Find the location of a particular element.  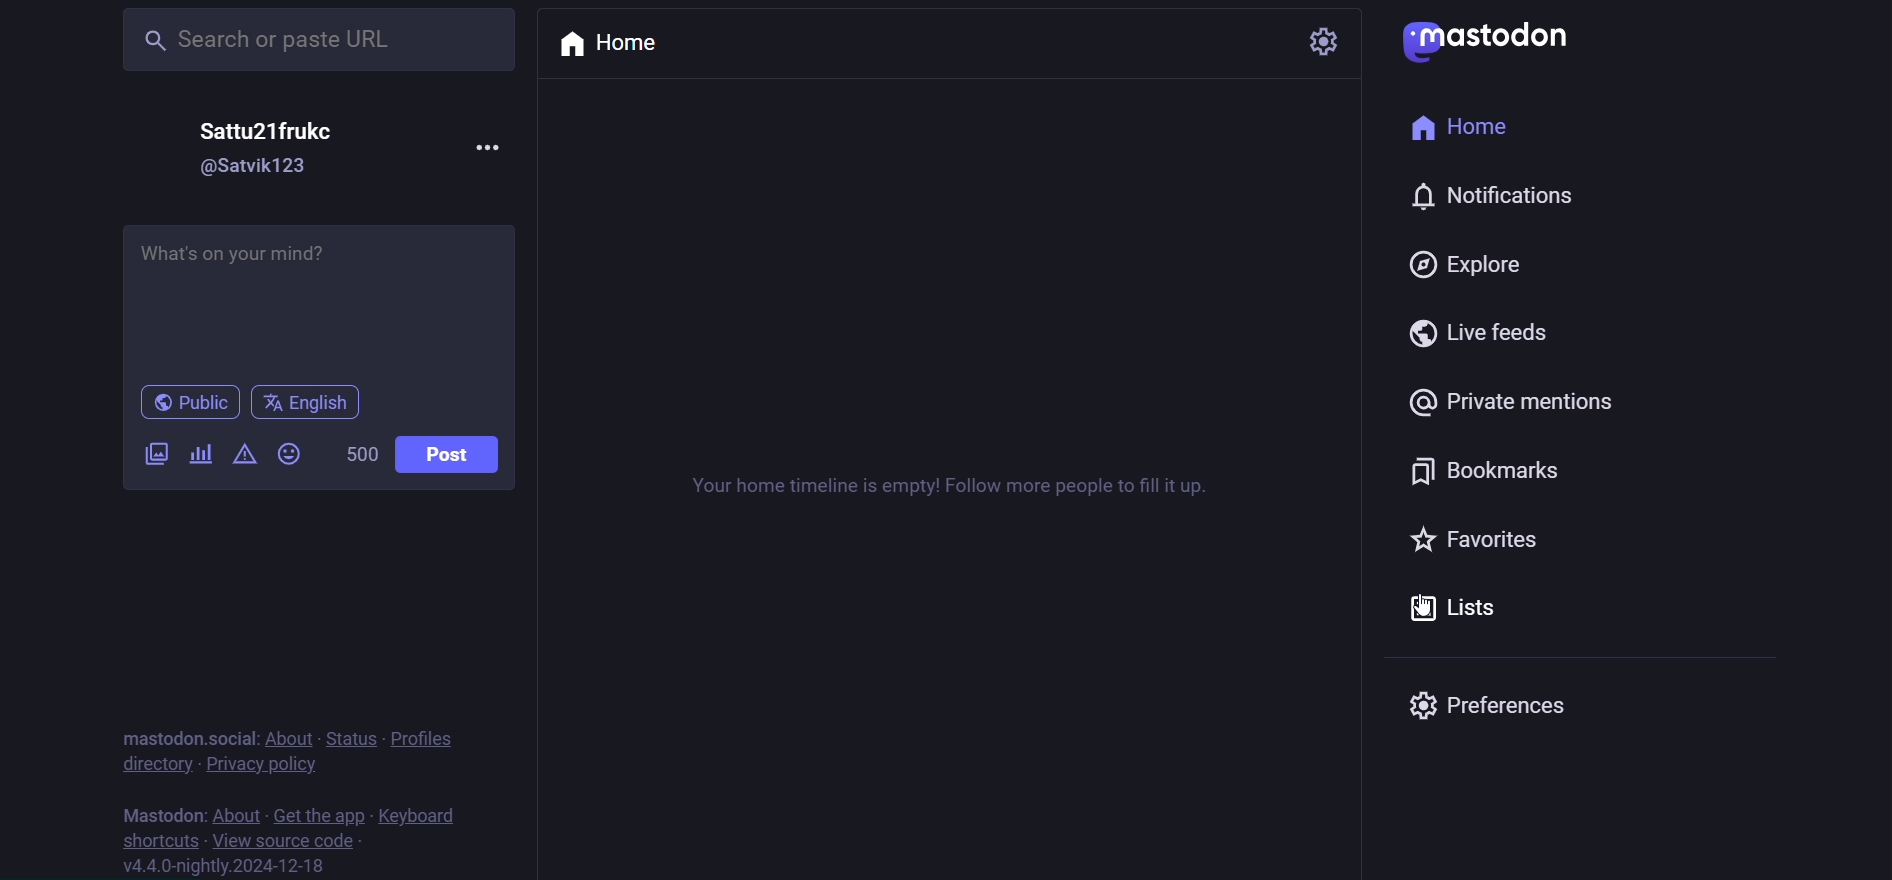

home is located at coordinates (618, 44).